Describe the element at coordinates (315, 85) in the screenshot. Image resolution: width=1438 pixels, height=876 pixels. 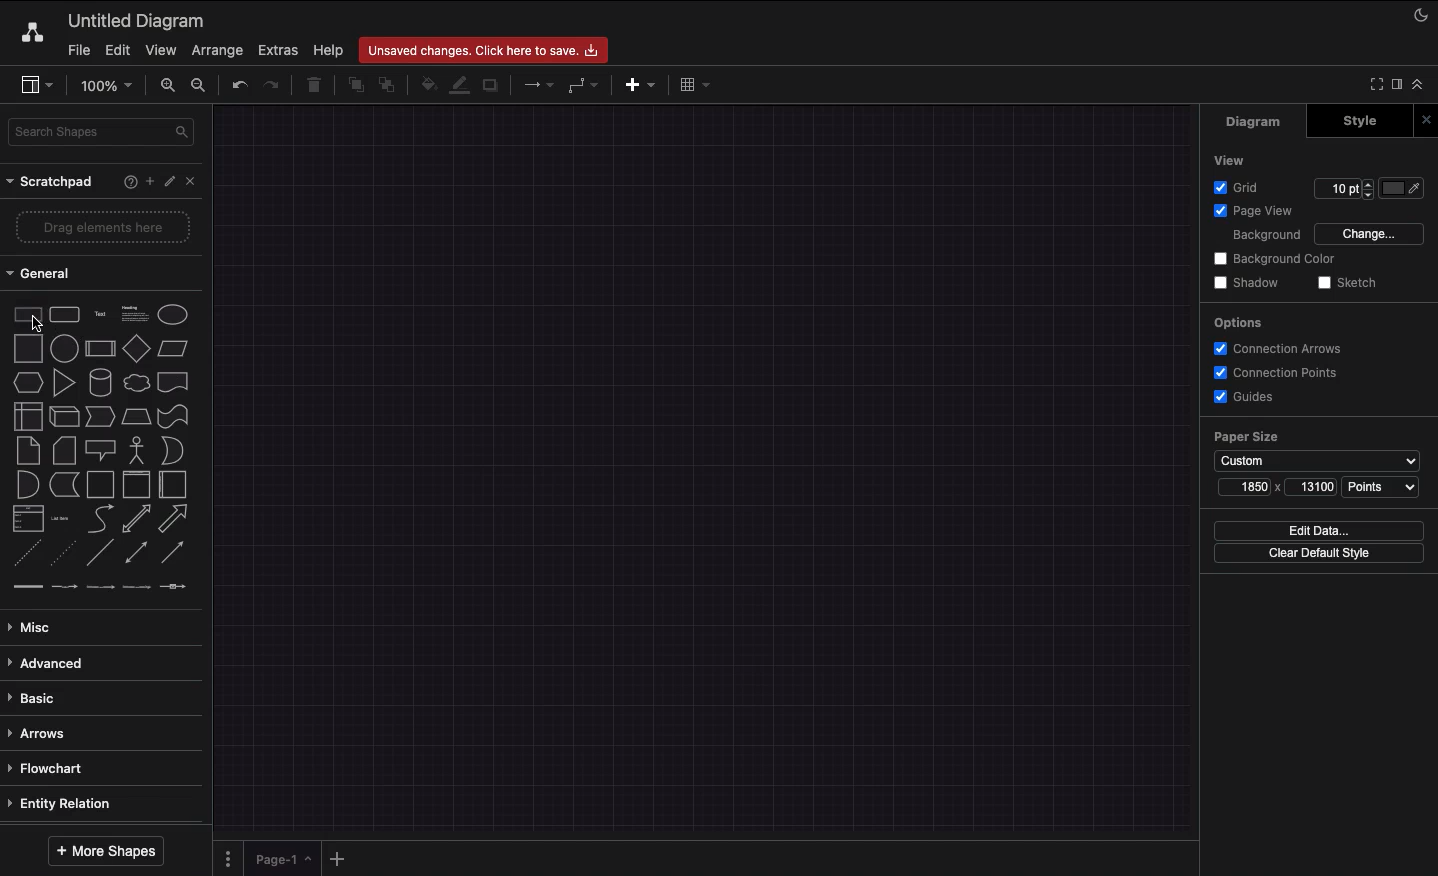
I see `Trash` at that location.